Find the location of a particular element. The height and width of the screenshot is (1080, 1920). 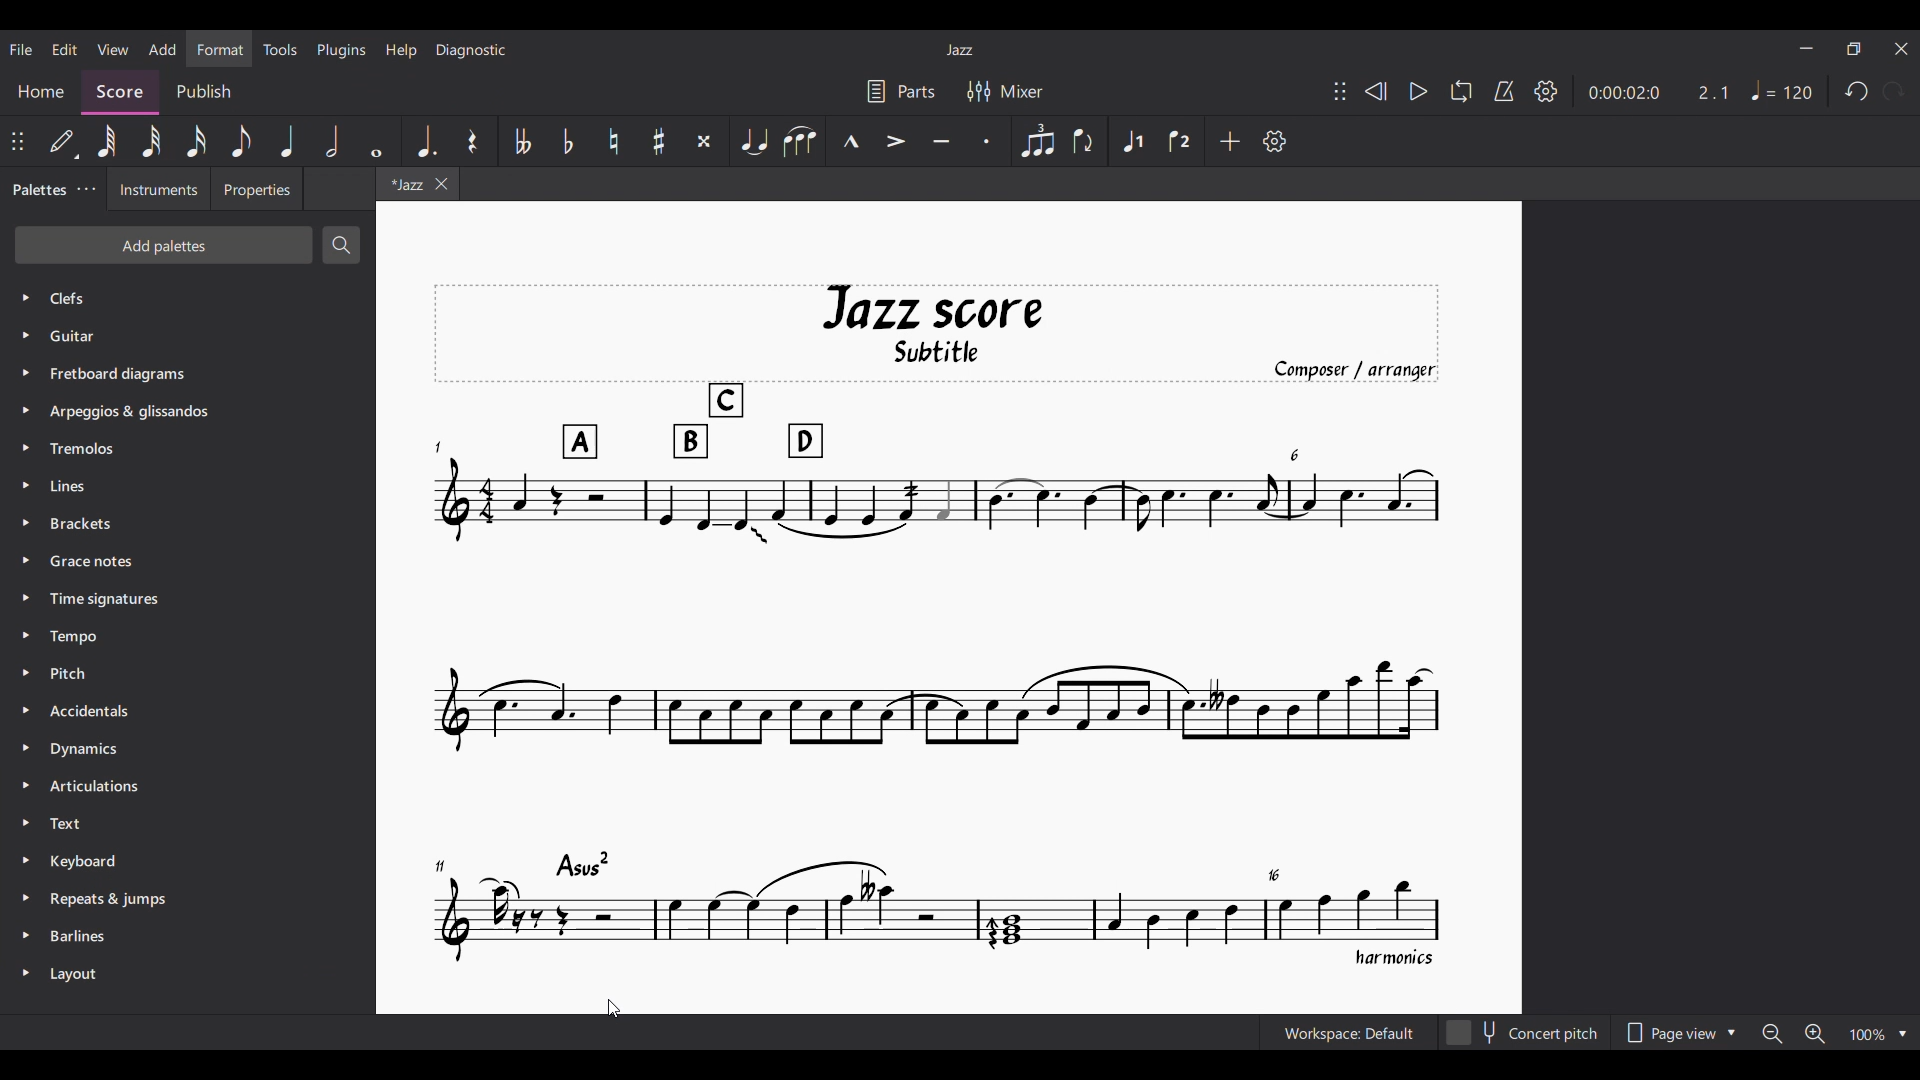

Add menu is located at coordinates (162, 49).